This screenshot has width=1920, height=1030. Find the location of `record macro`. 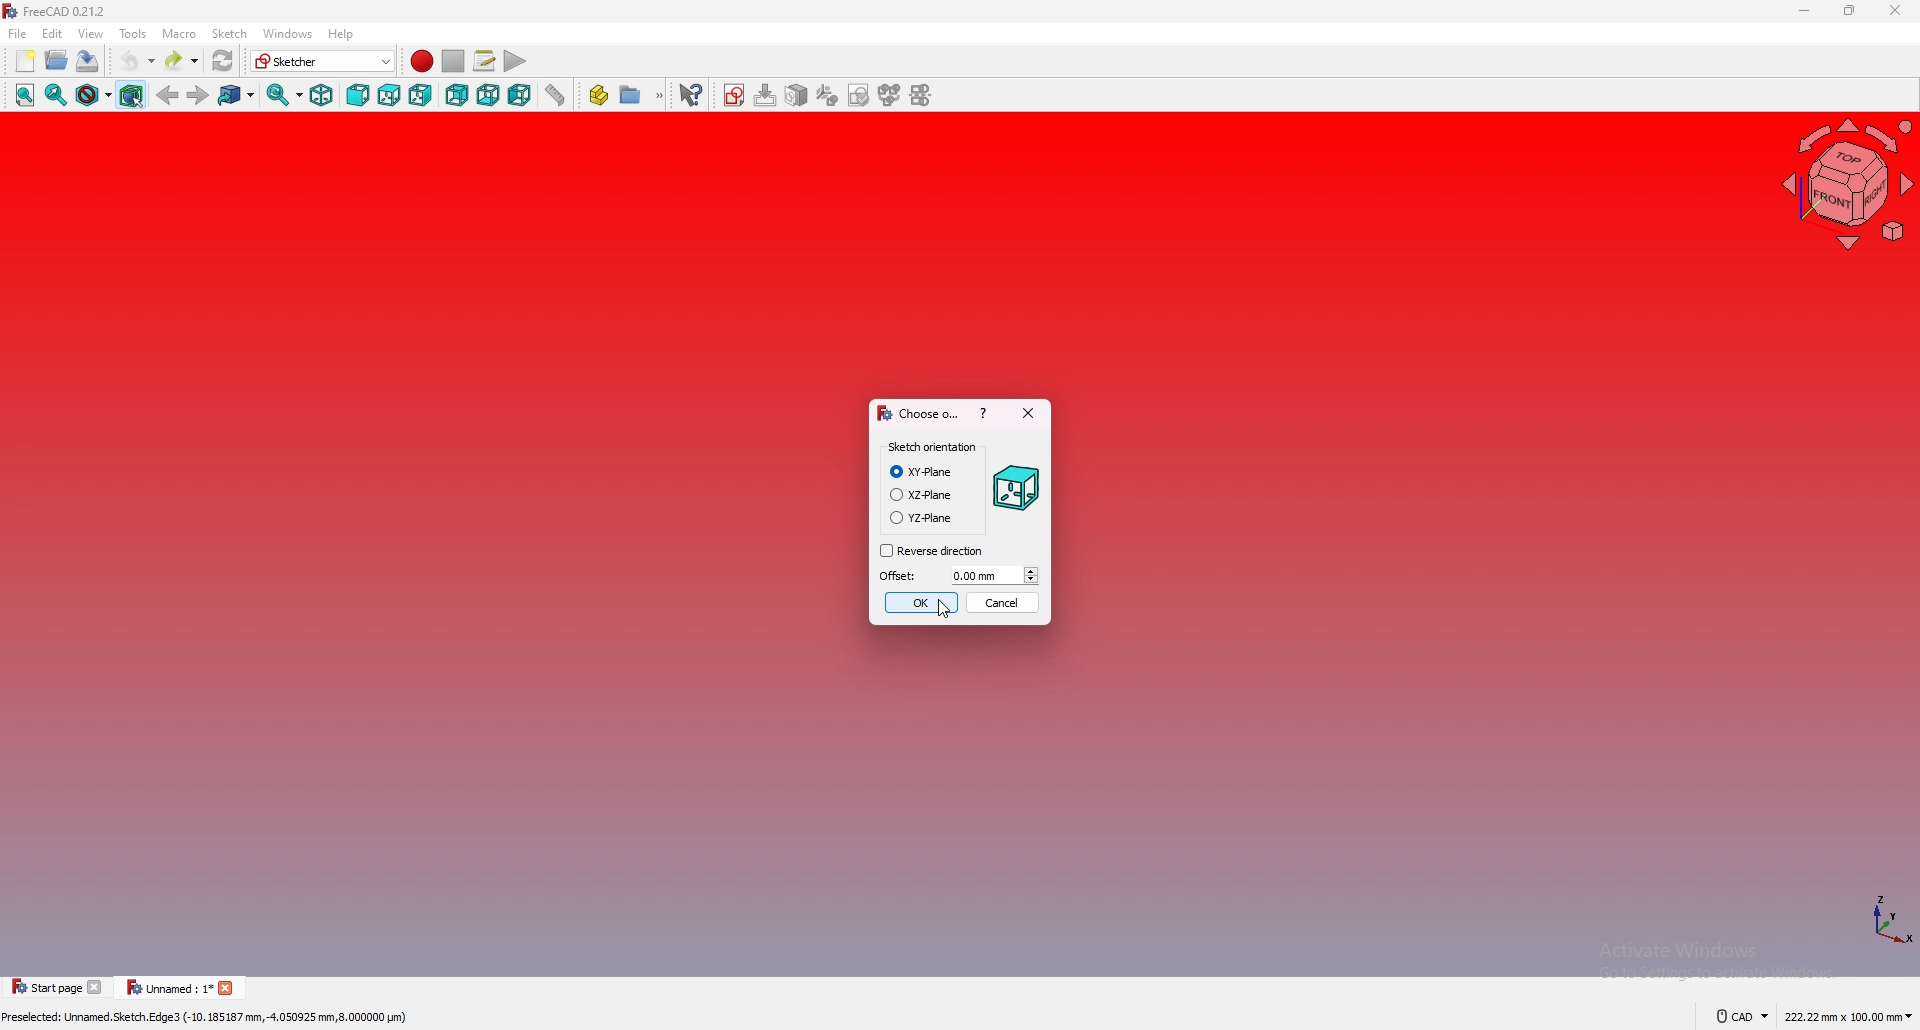

record macro is located at coordinates (423, 61).